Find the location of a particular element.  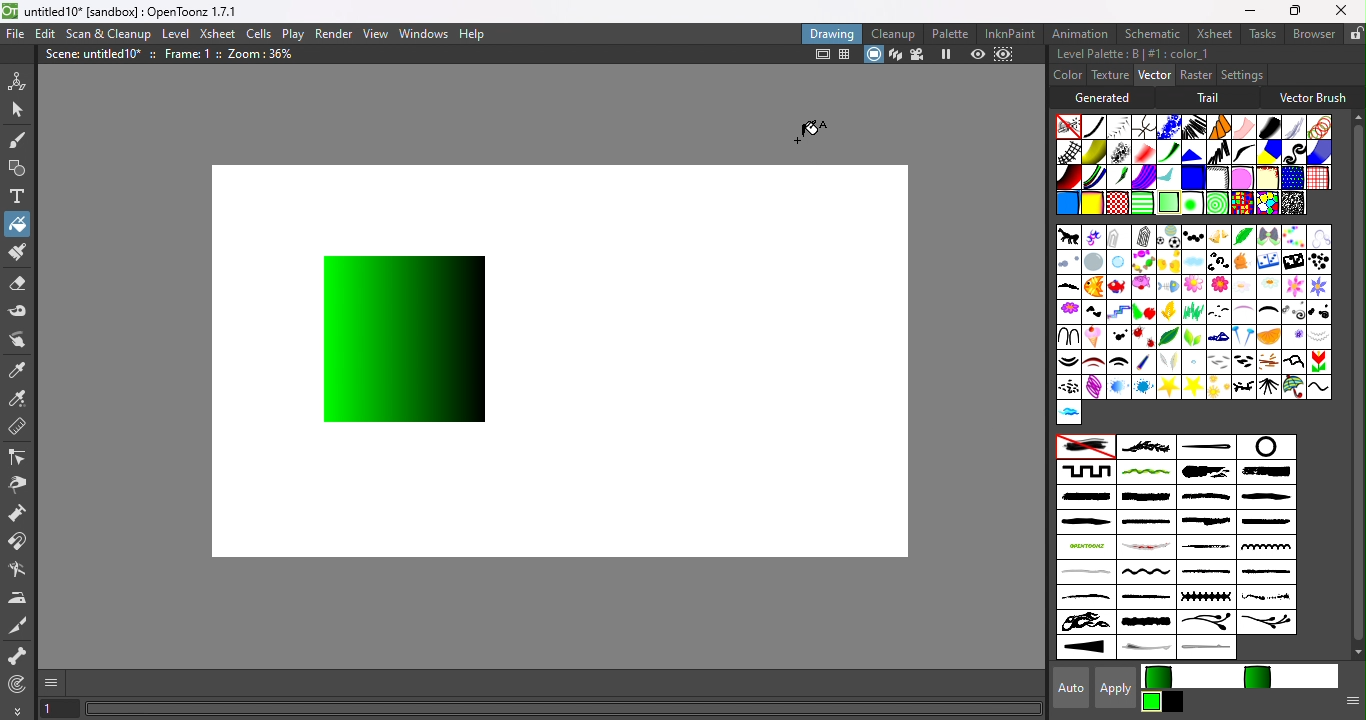

Branches is located at coordinates (1146, 446).